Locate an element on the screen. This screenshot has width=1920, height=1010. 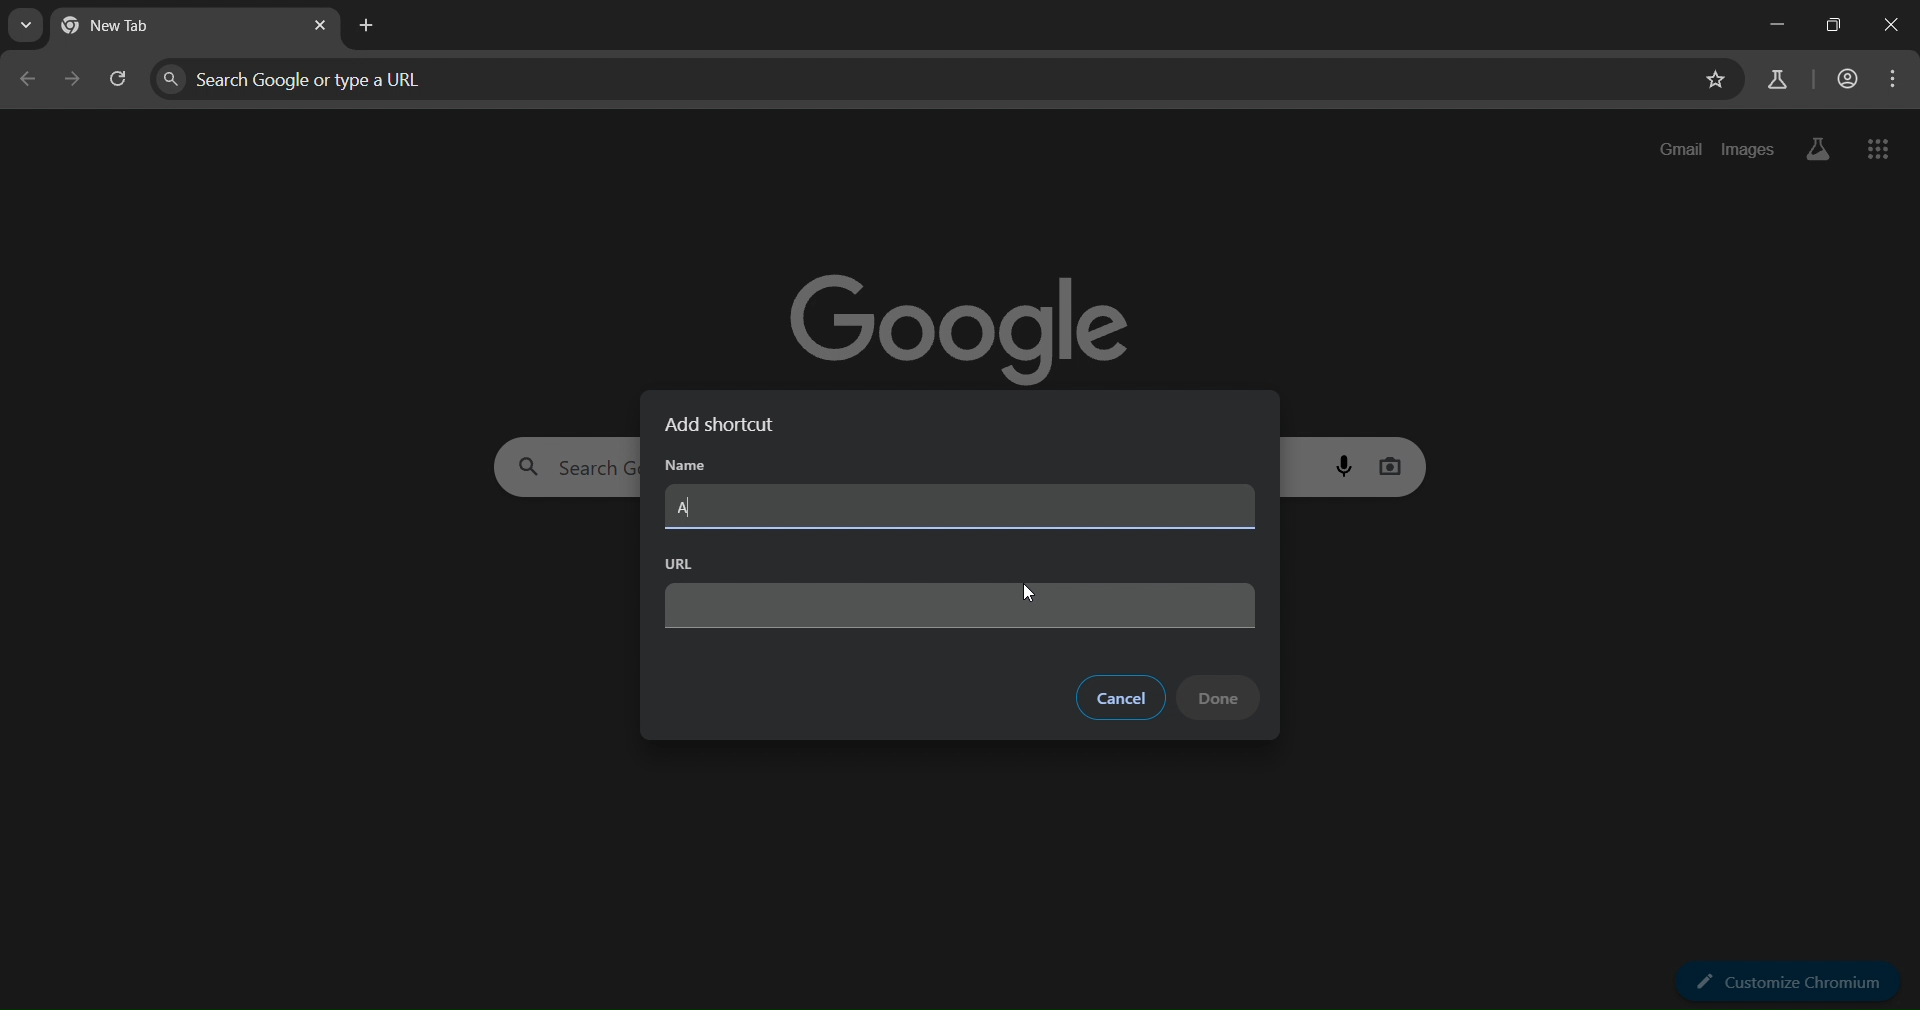
account is located at coordinates (1846, 80).